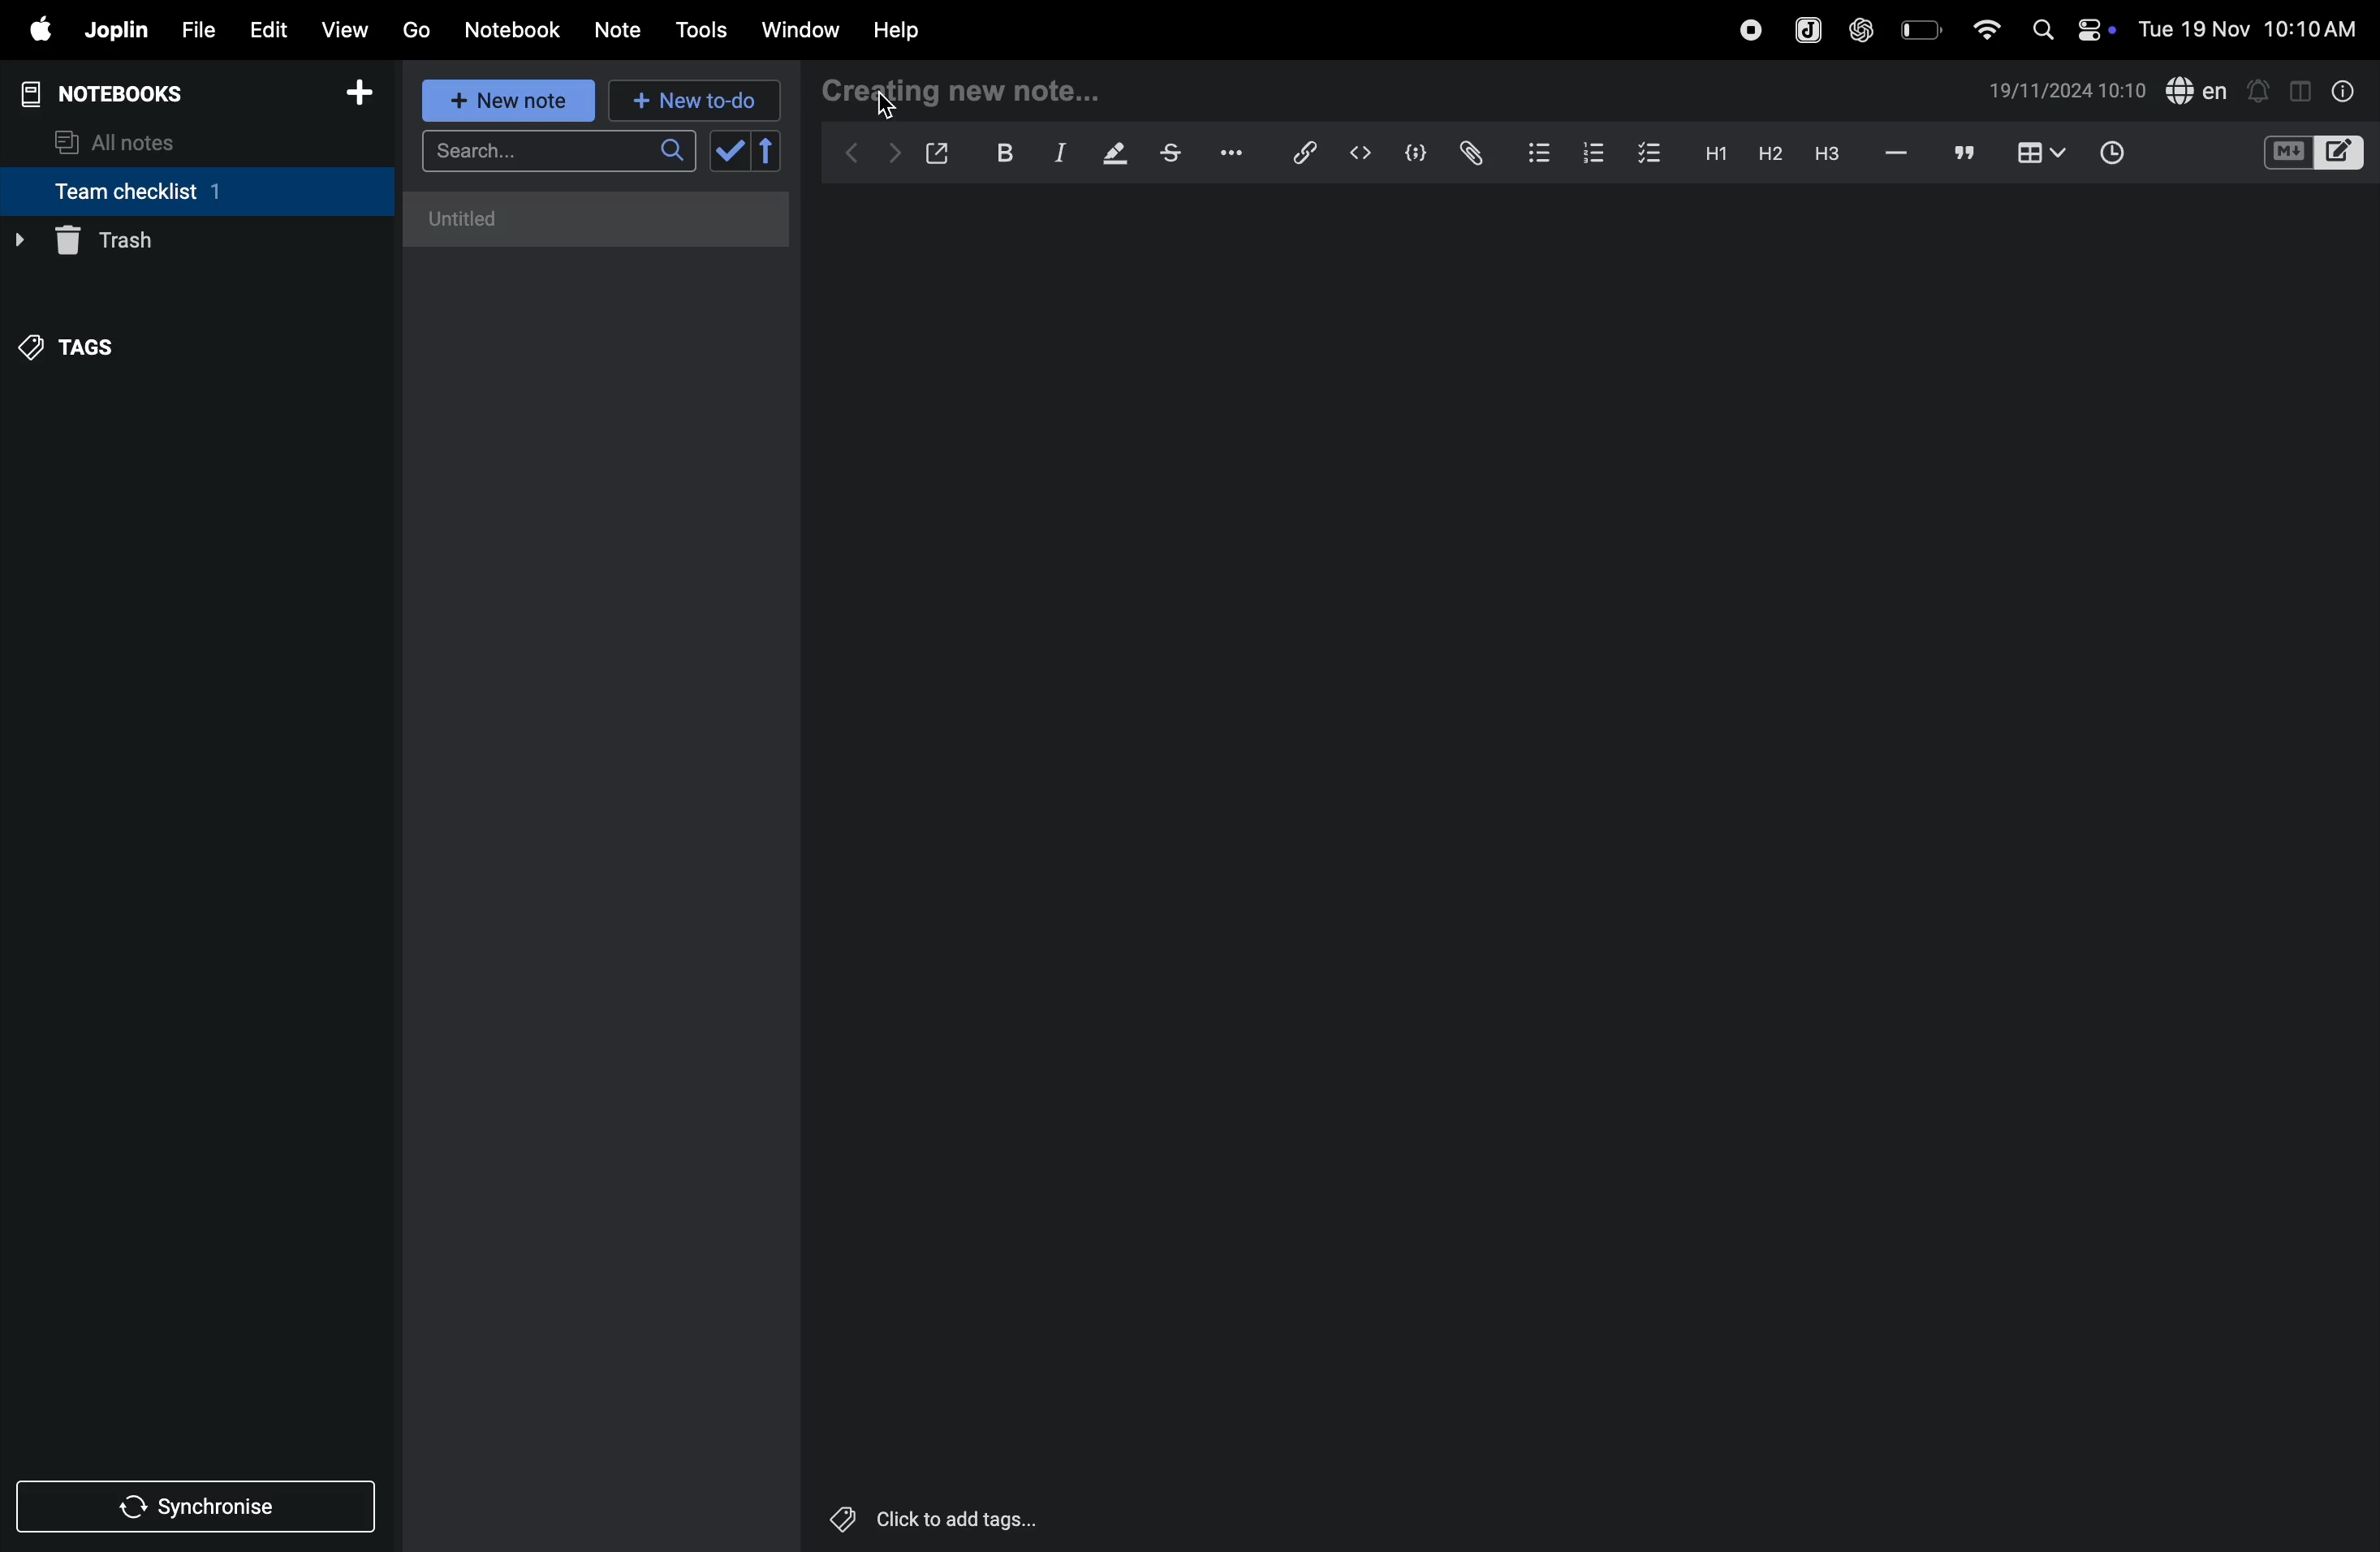 This screenshot has width=2380, height=1552. I want to click on checklist, so click(1652, 154).